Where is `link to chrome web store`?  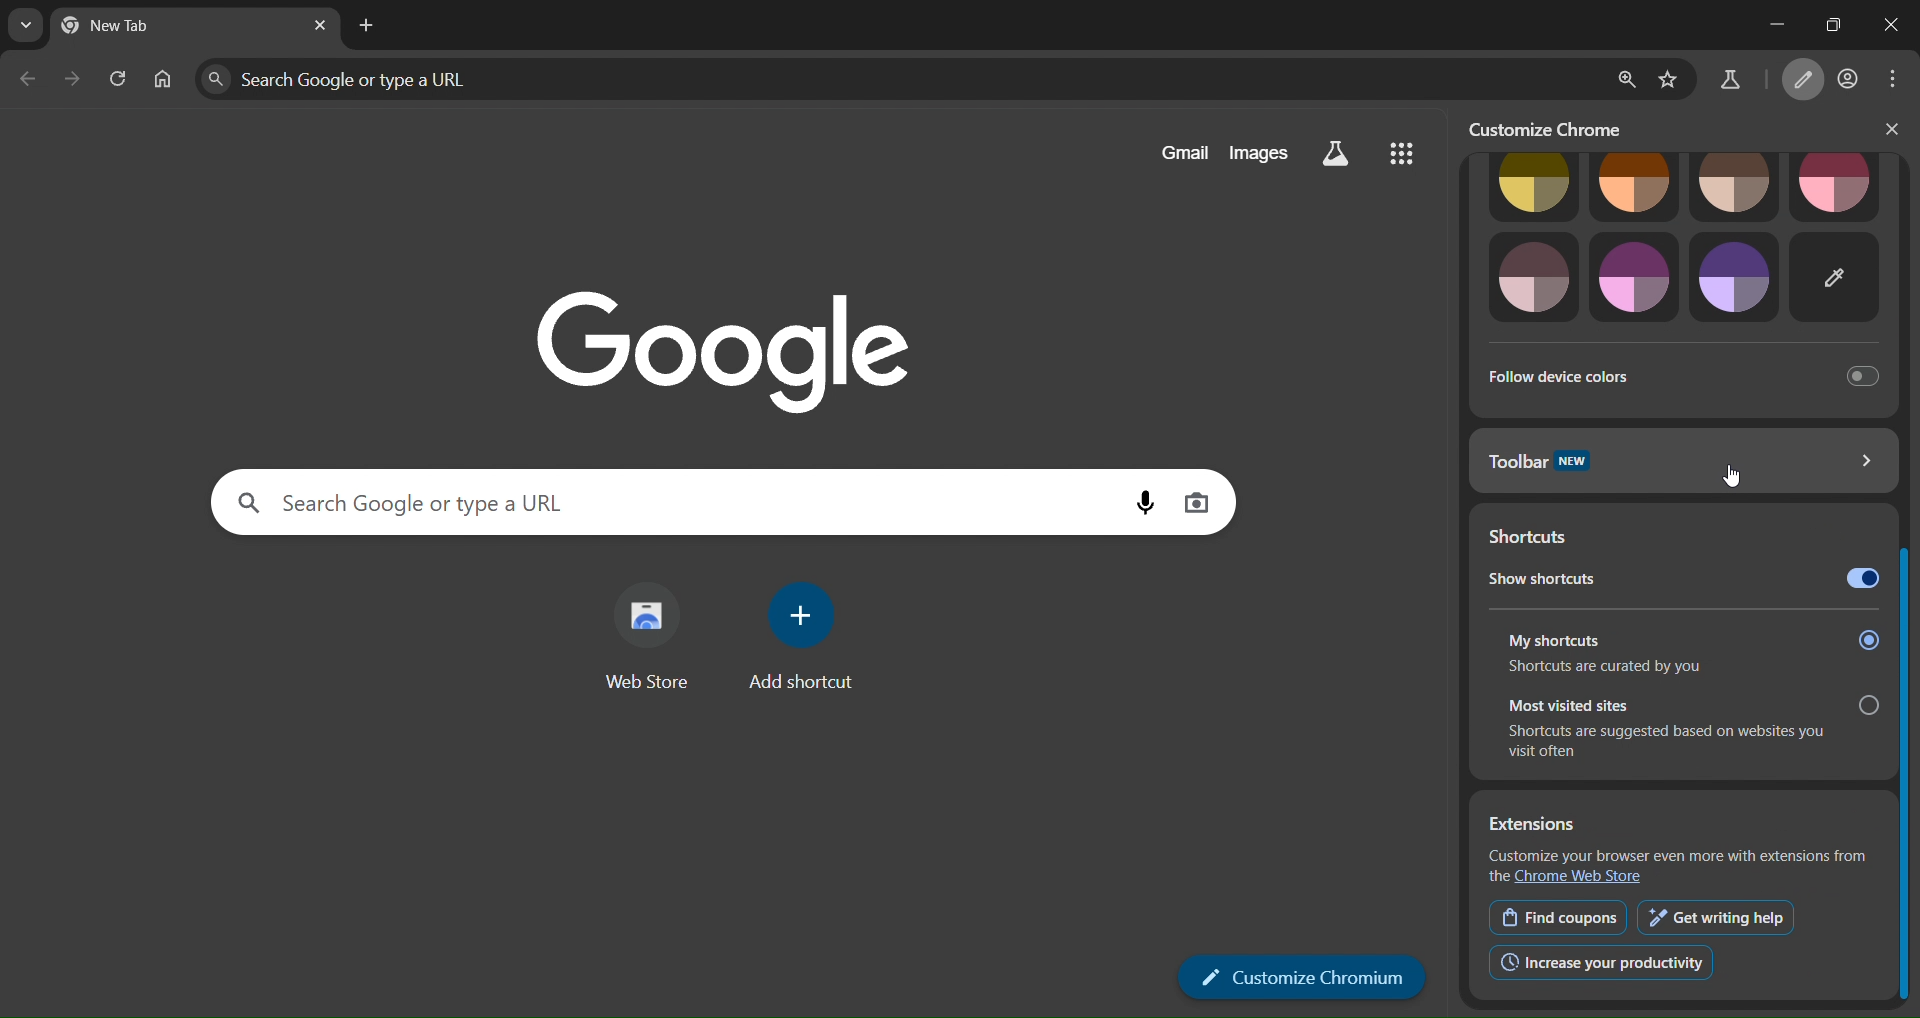 link to chrome web store is located at coordinates (1581, 877).